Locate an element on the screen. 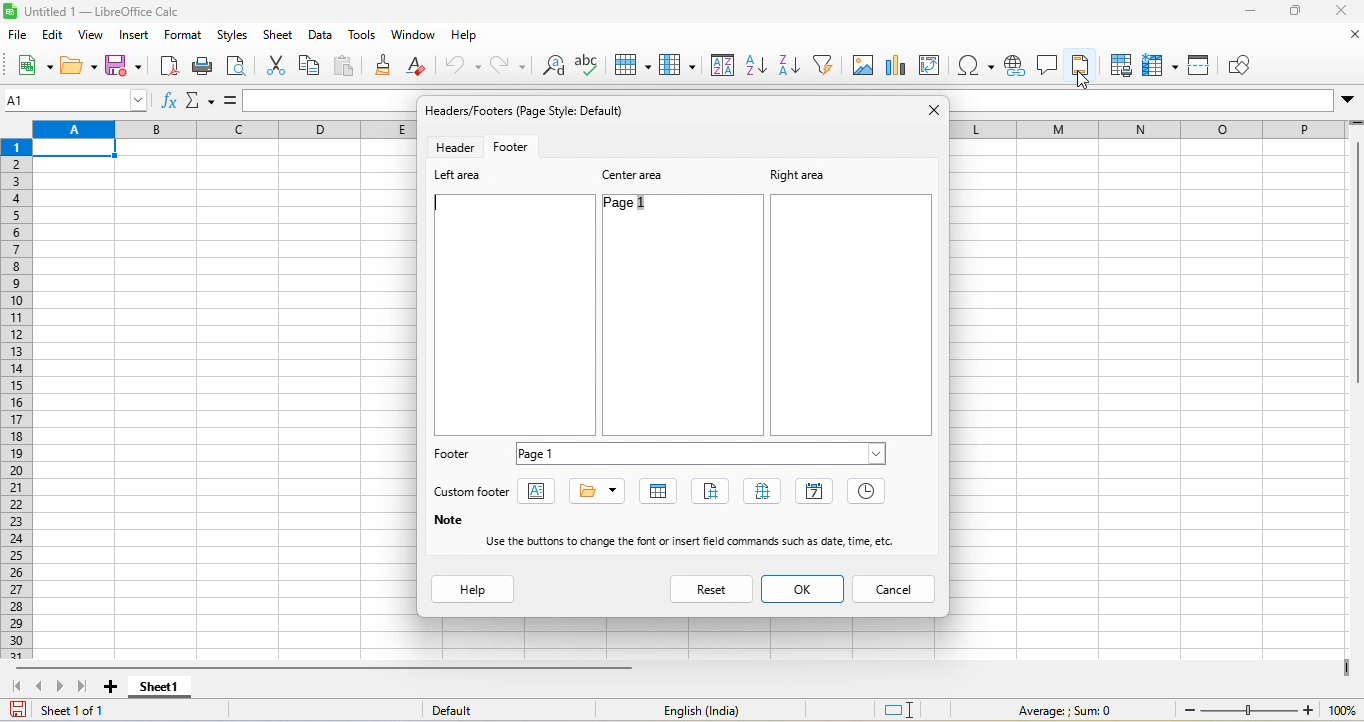 The image size is (1364, 722). sheet1 is located at coordinates (159, 688).